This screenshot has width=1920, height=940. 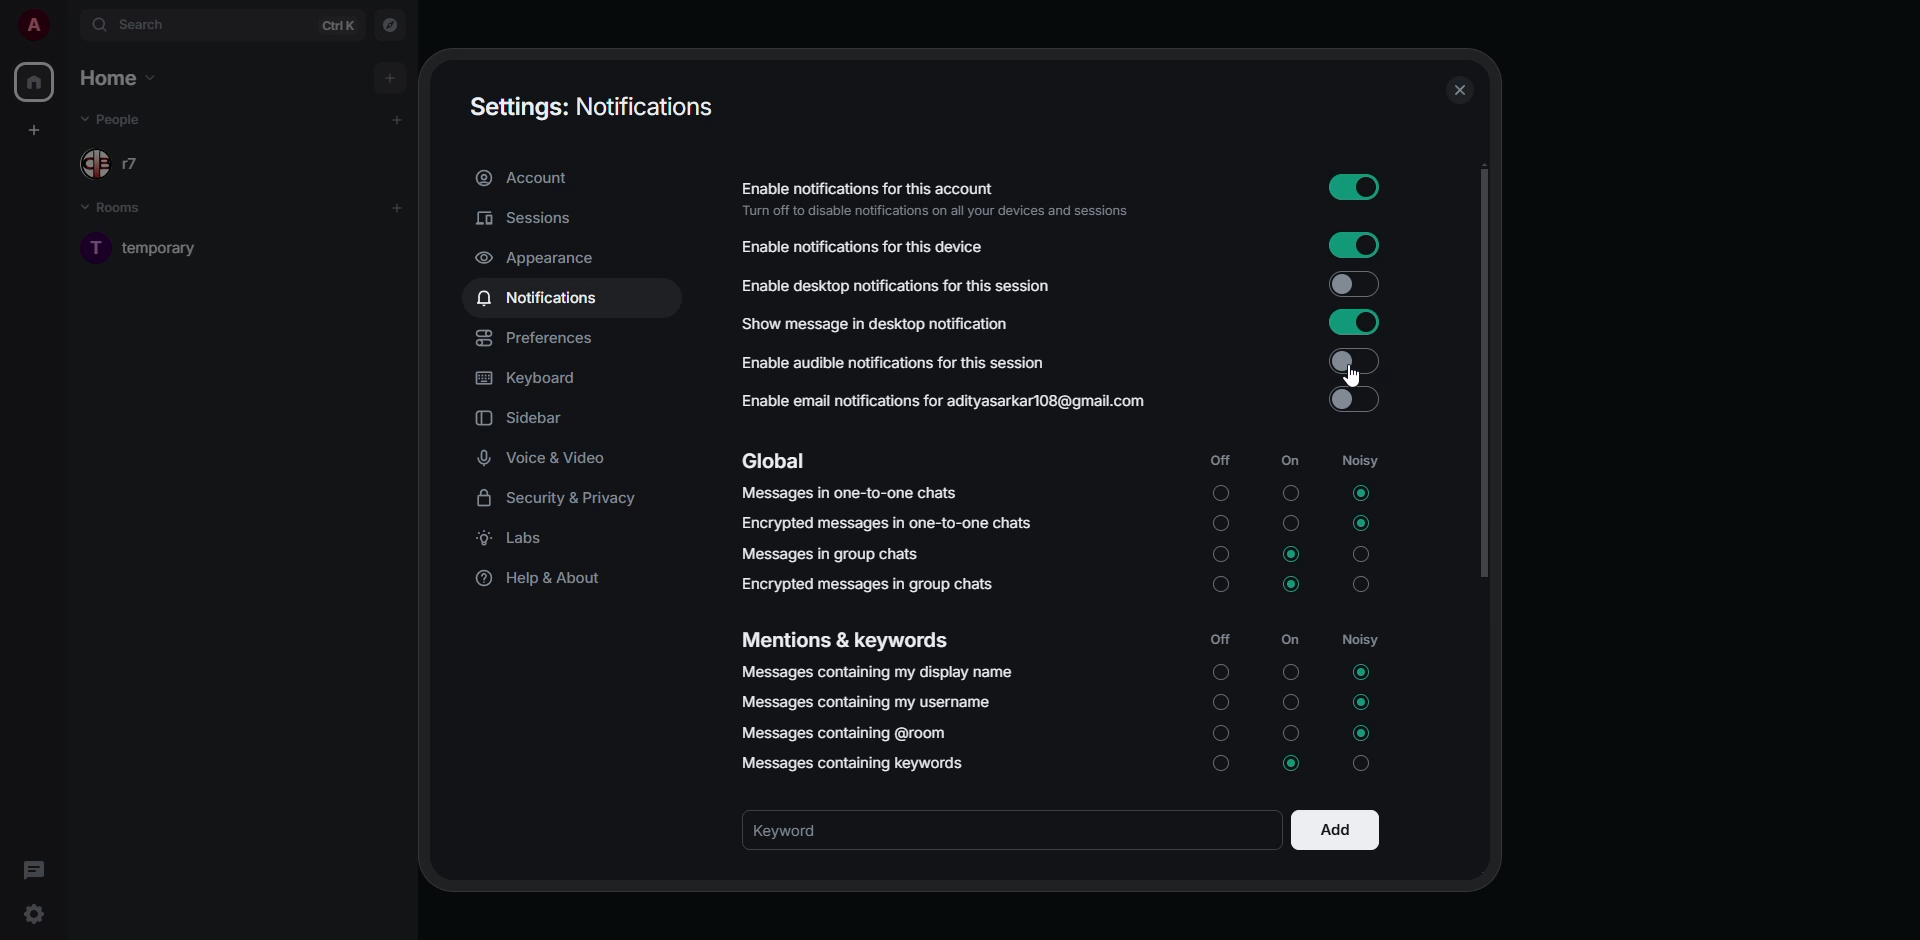 What do you see at coordinates (1364, 555) in the screenshot?
I see `Noisy Unselected` at bounding box center [1364, 555].